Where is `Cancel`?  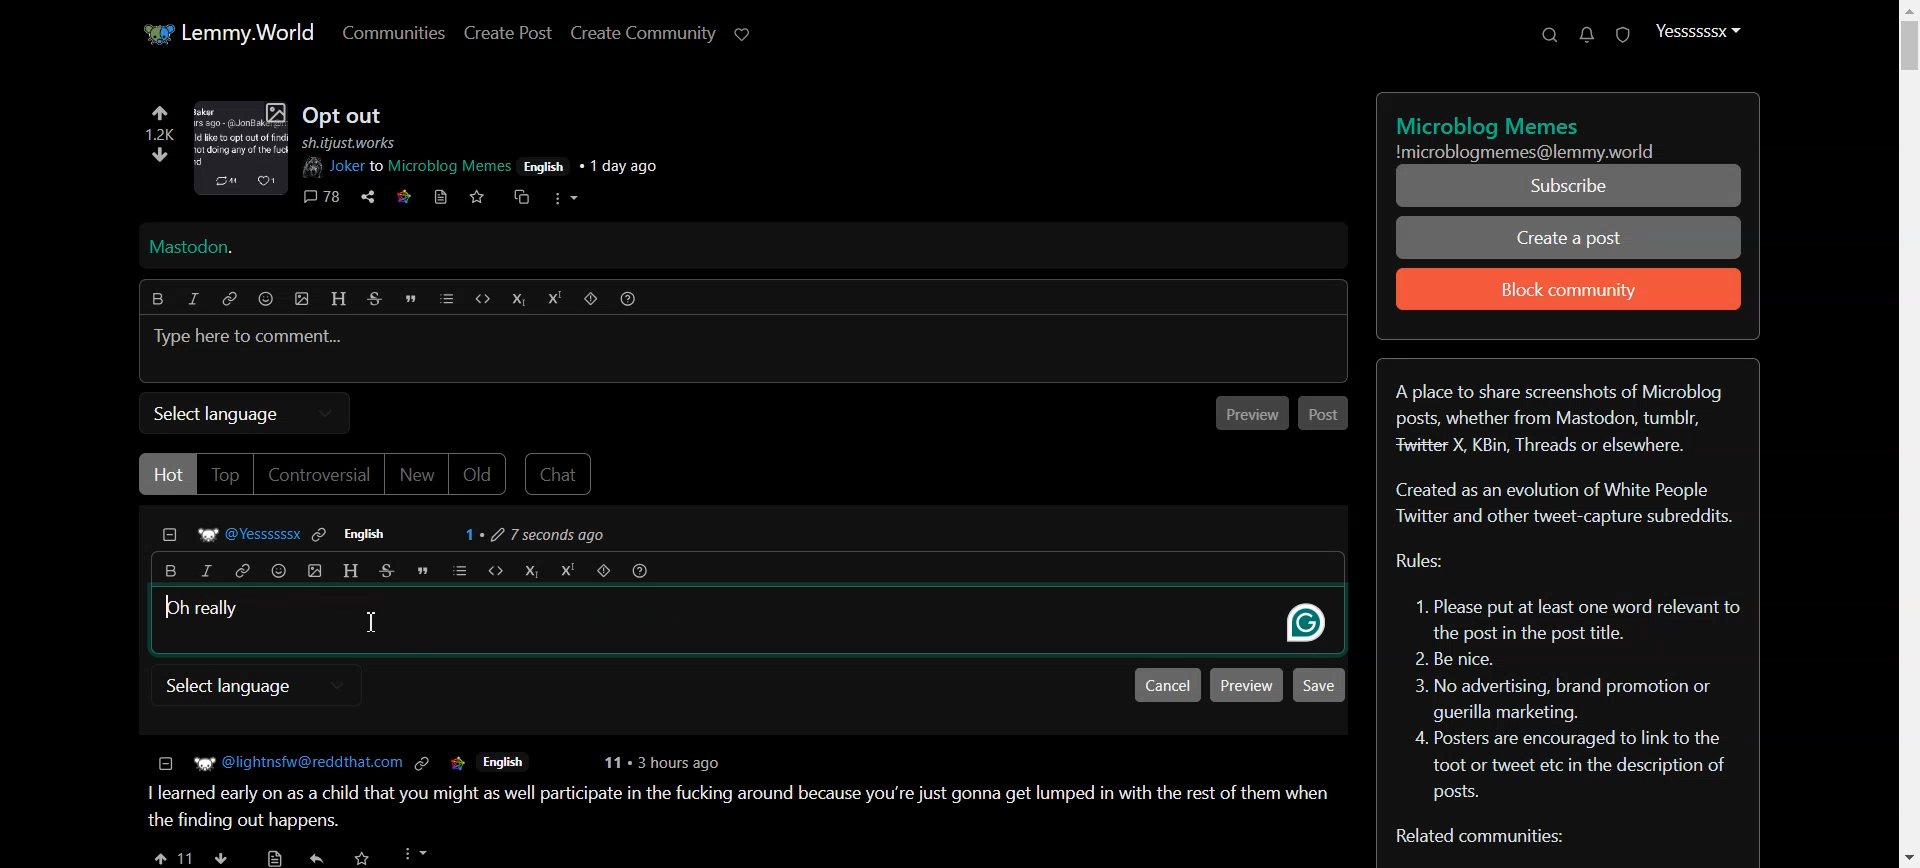 Cancel is located at coordinates (1167, 684).